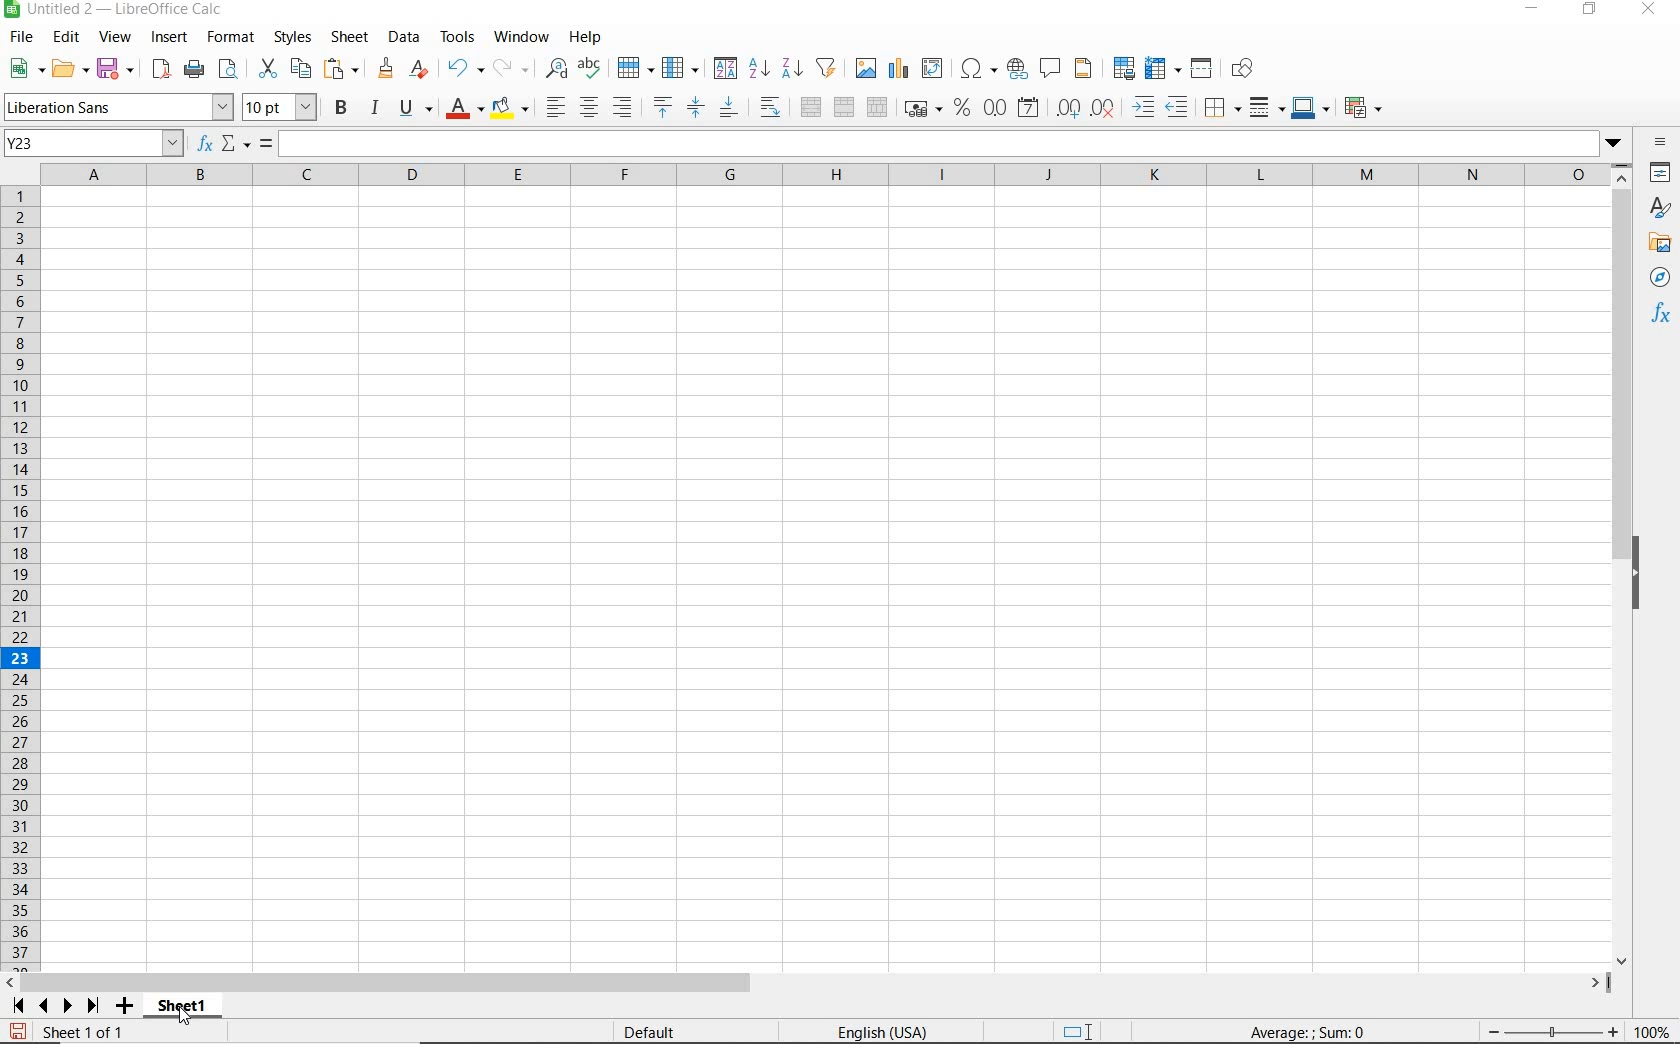 Image resolution: width=1680 pixels, height=1044 pixels. Describe the element at coordinates (791, 69) in the screenshot. I see `SORT DESCENDING` at that location.